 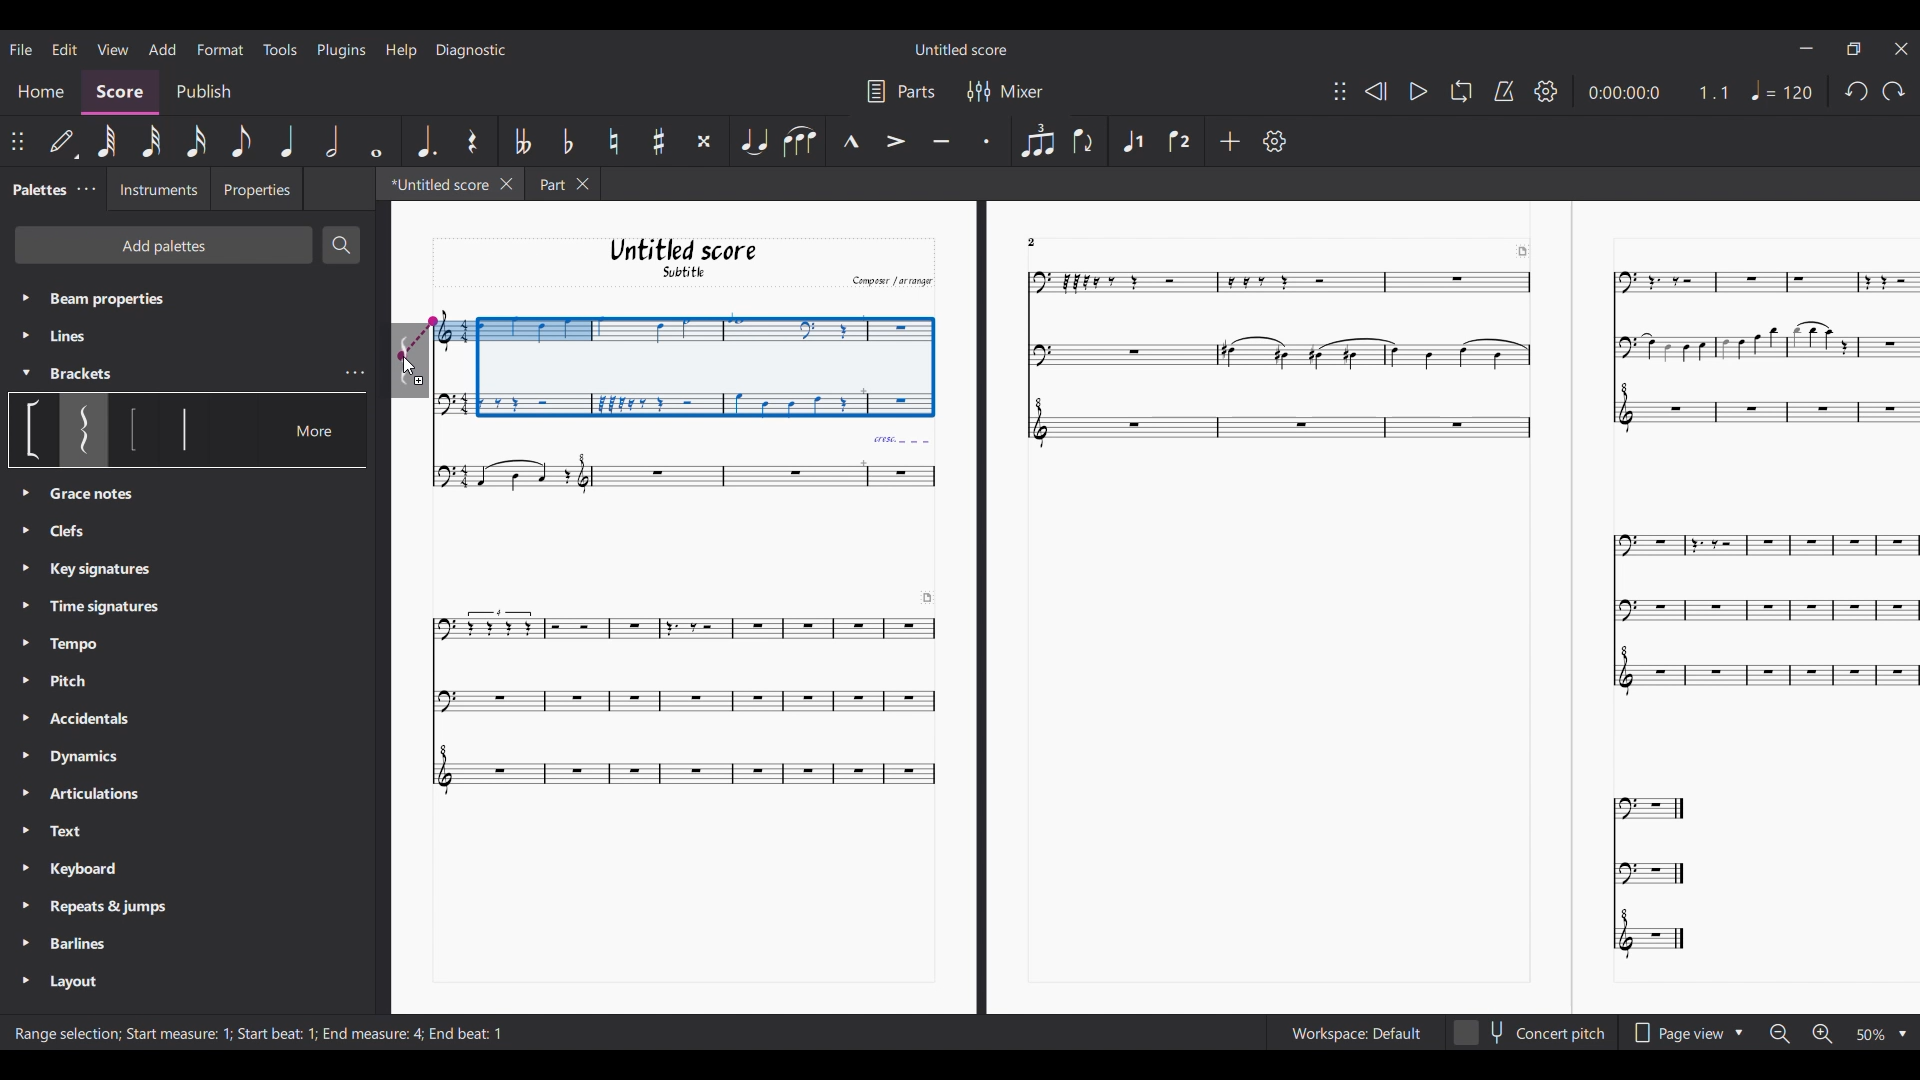 What do you see at coordinates (753, 141) in the screenshot?
I see `Tie` at bounding box center [753, 141].